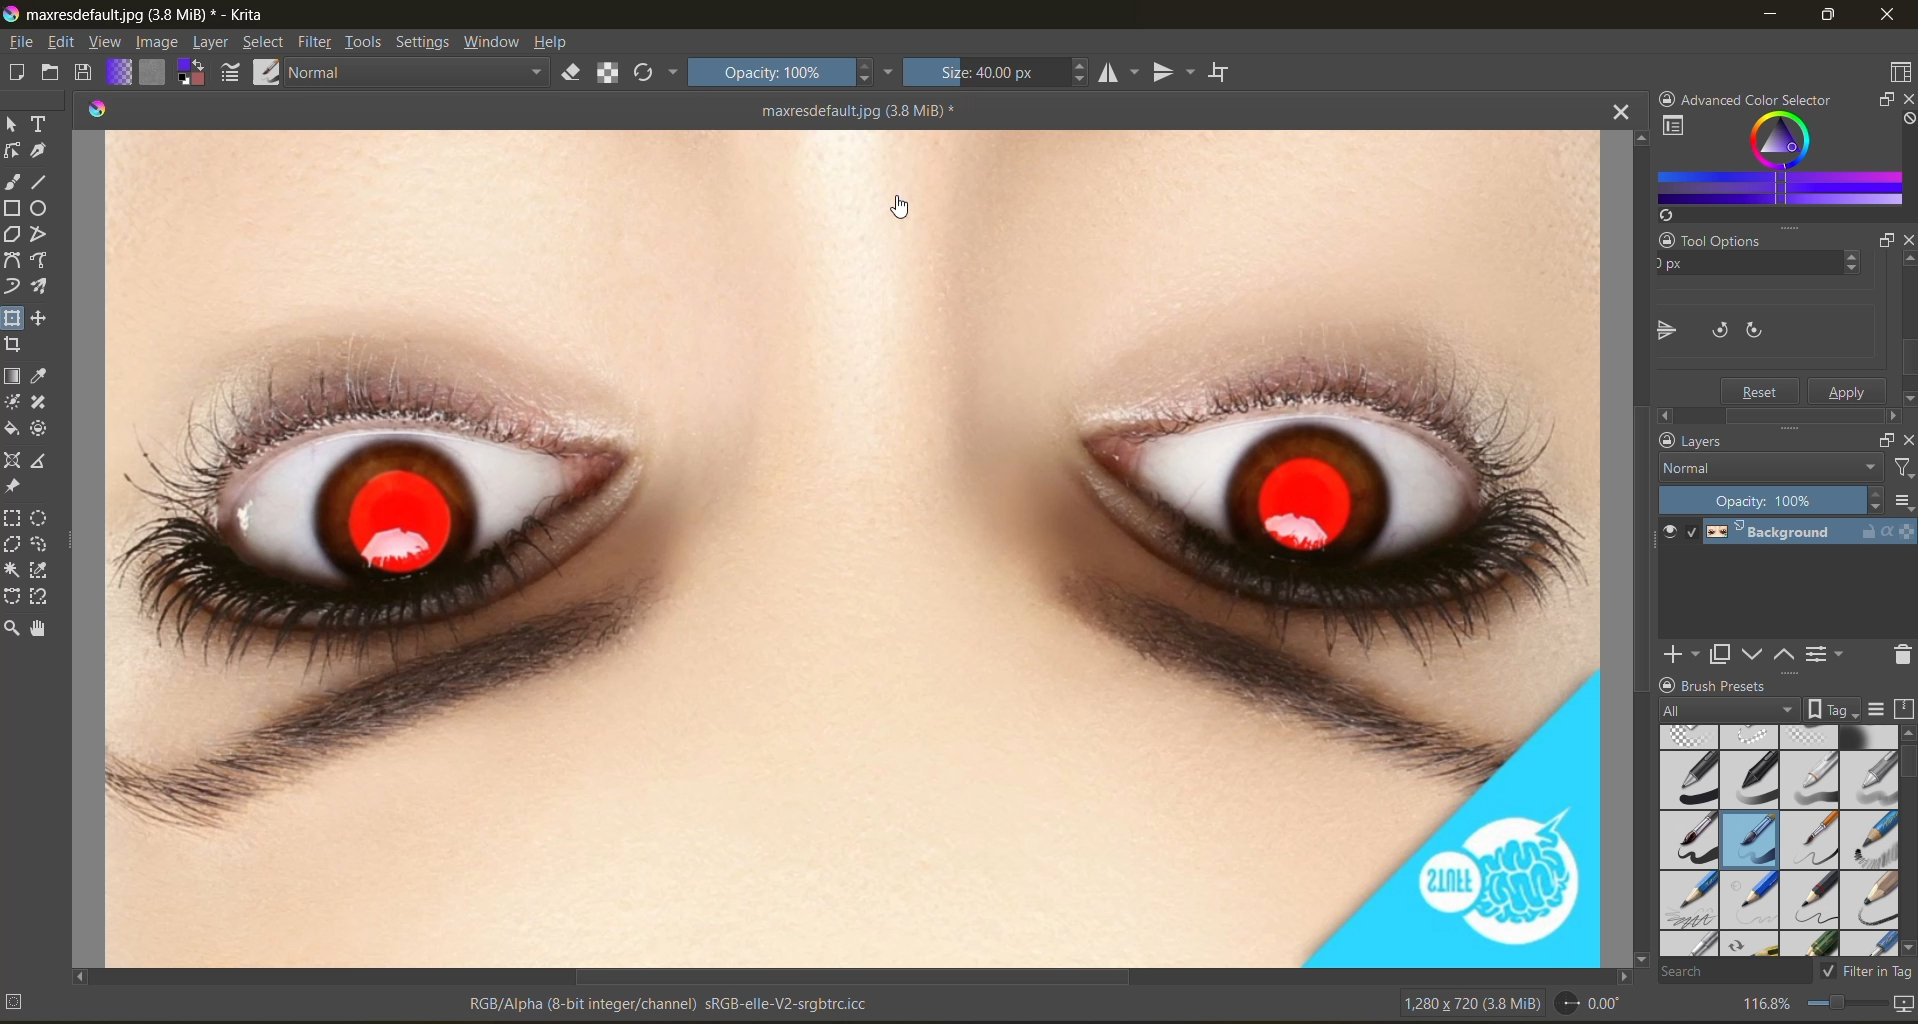 The width and height of the screenshot is (1918, 1024). I want to click on normal, so click(420, 70).